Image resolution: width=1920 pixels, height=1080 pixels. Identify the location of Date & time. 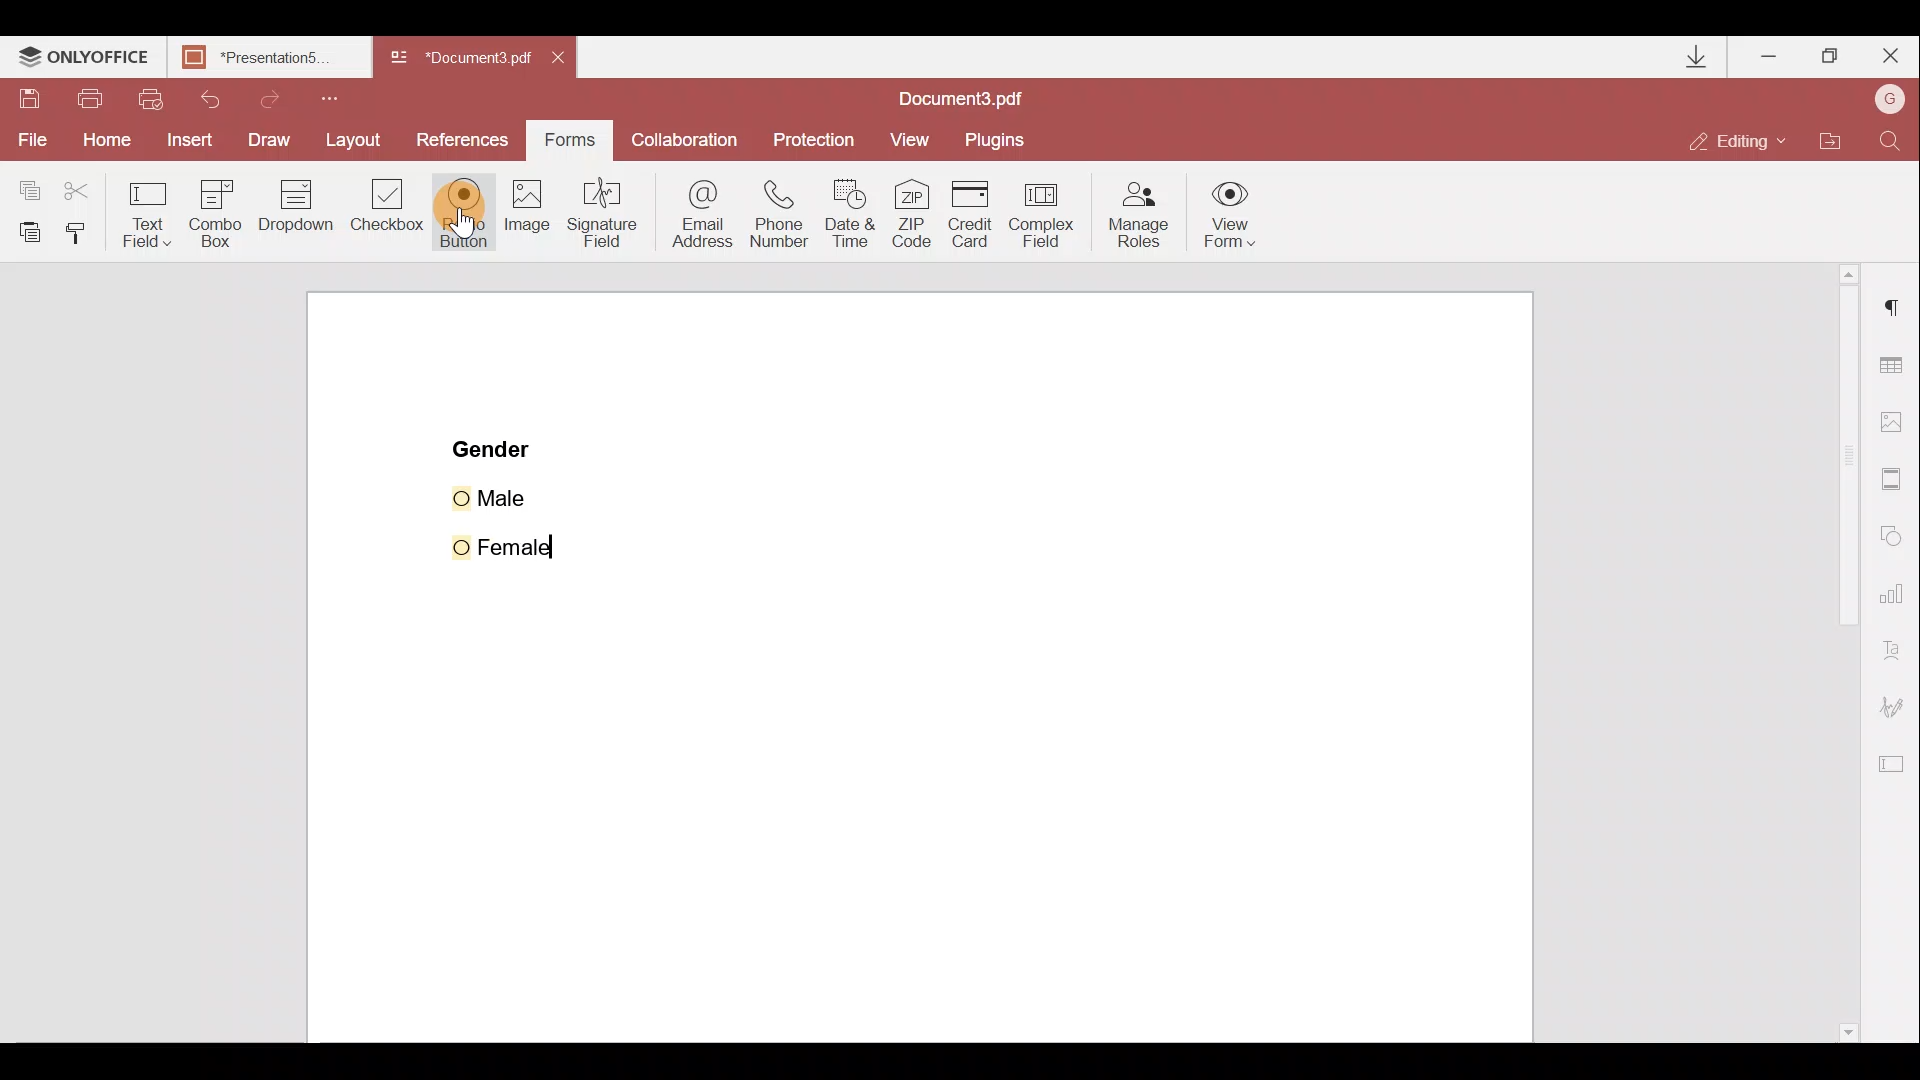
(857, 216).